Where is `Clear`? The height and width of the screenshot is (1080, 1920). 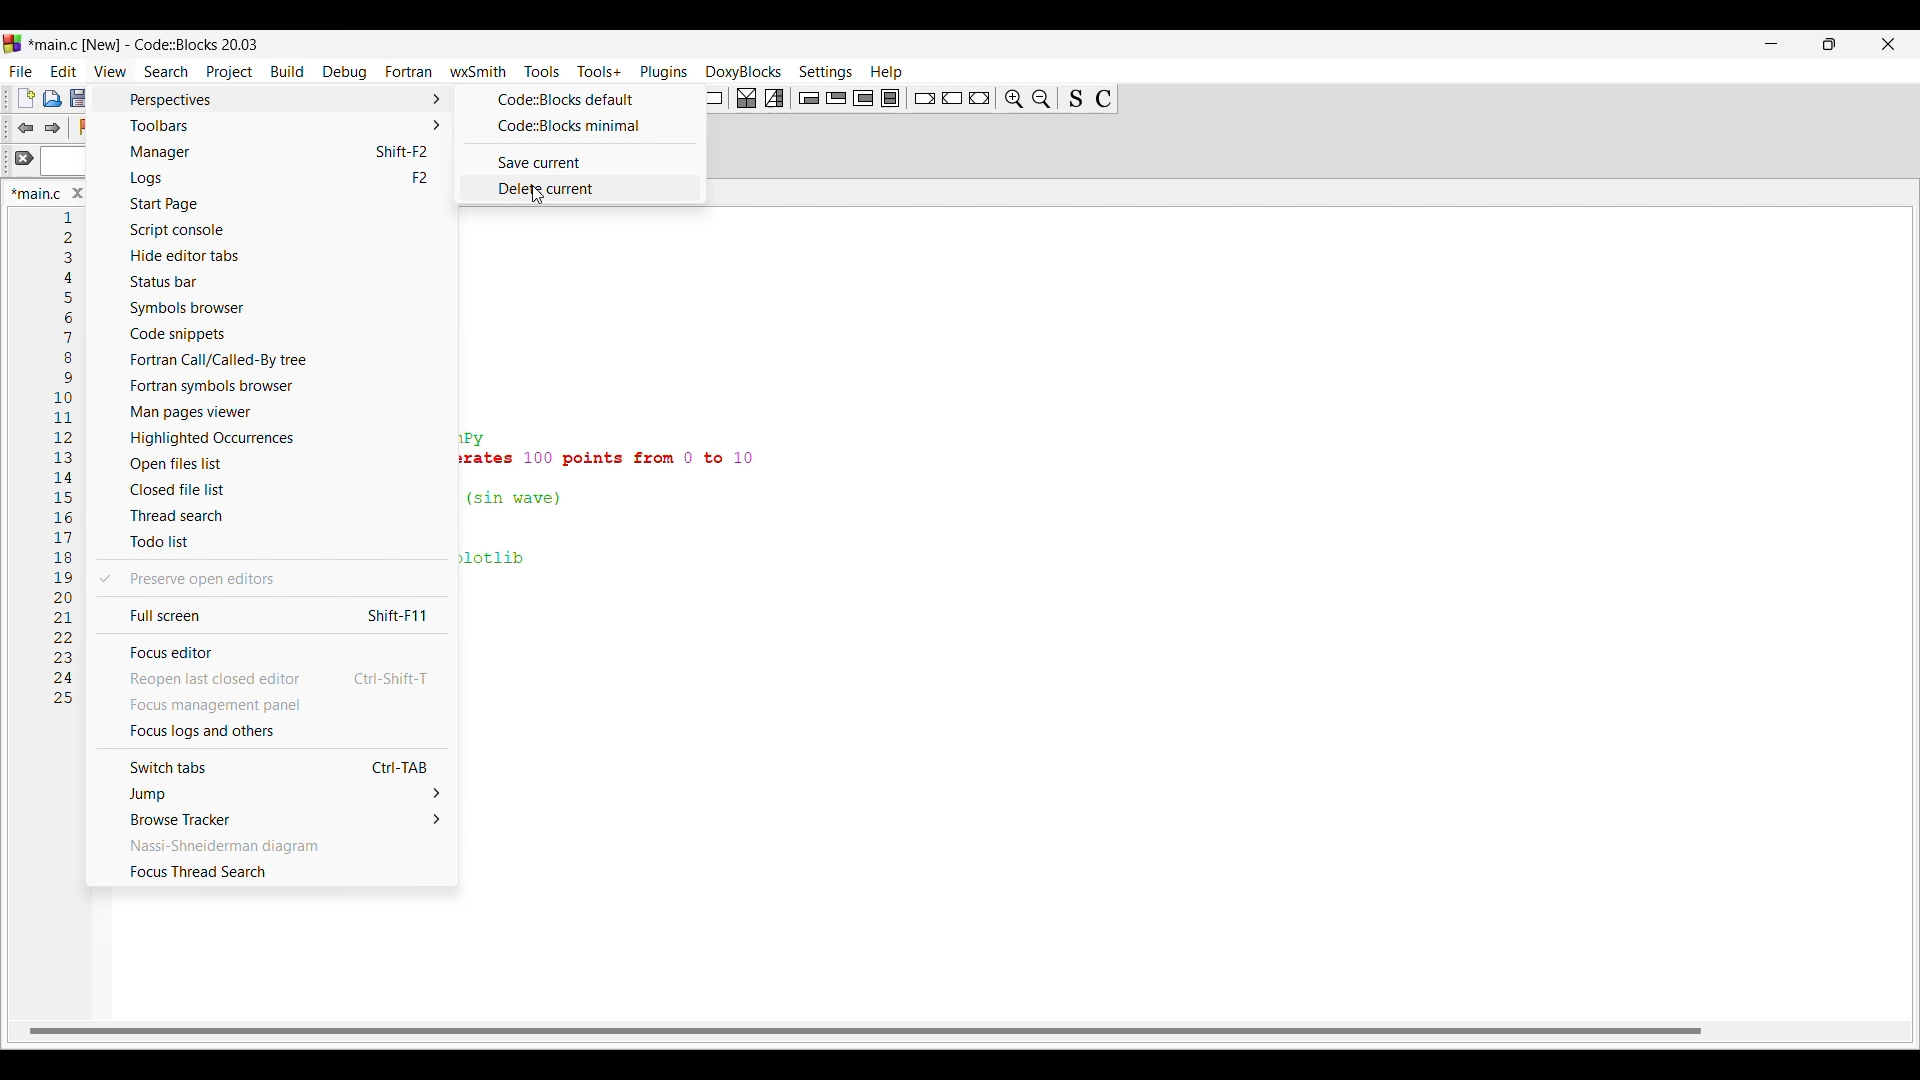 Clear is located at coordinates (24, 158).